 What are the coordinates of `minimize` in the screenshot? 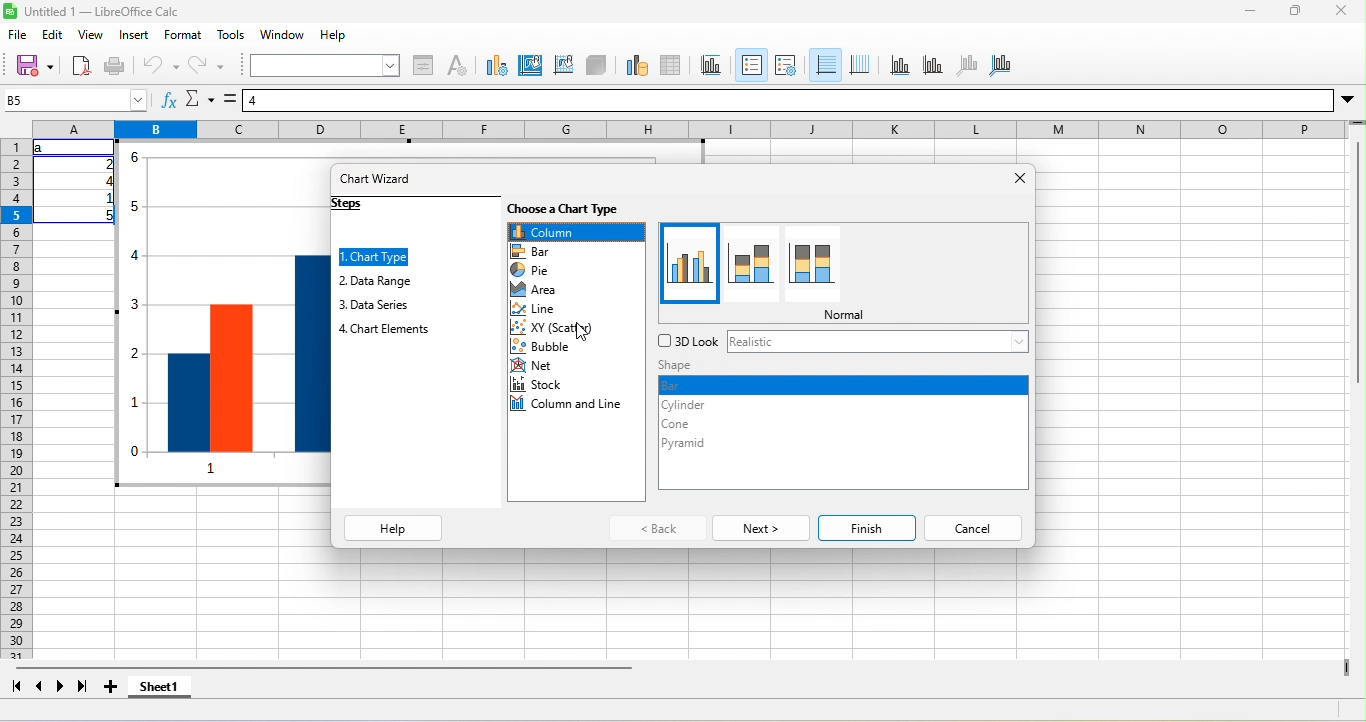 It's located at (1250, 11).